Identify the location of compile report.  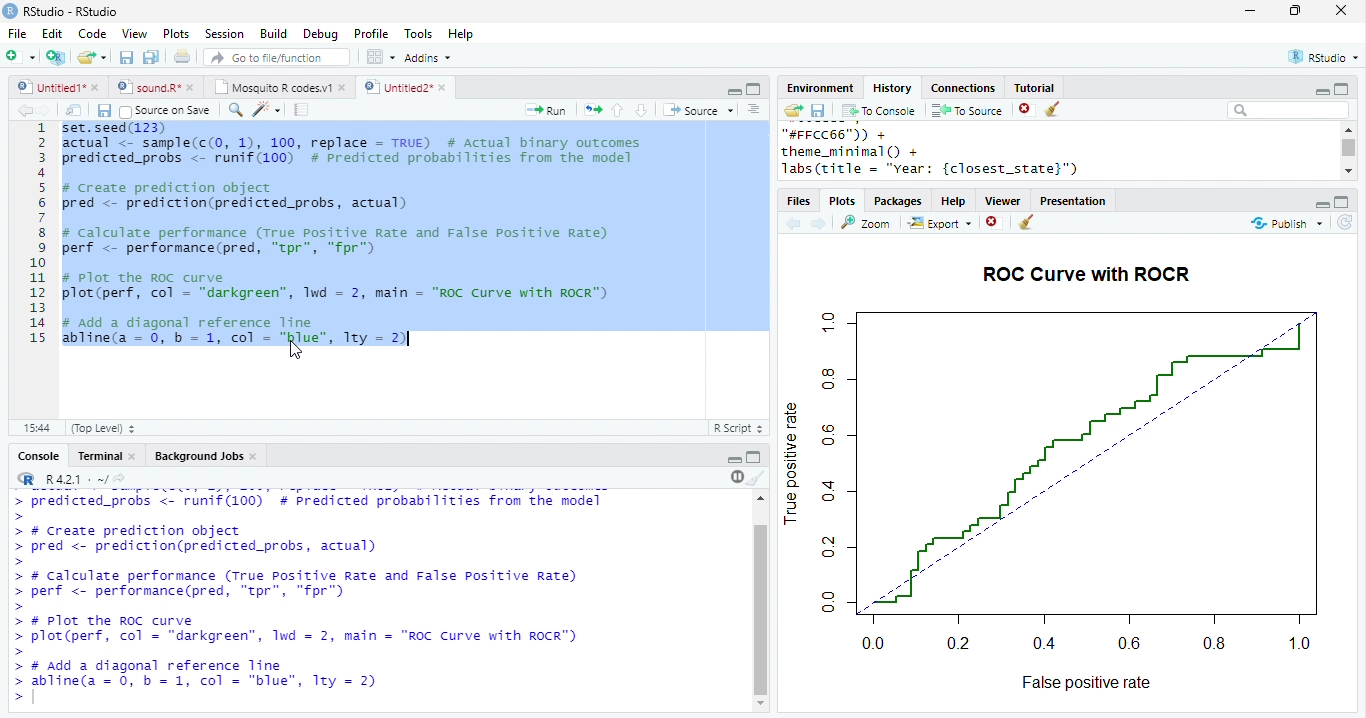
(302, 109).